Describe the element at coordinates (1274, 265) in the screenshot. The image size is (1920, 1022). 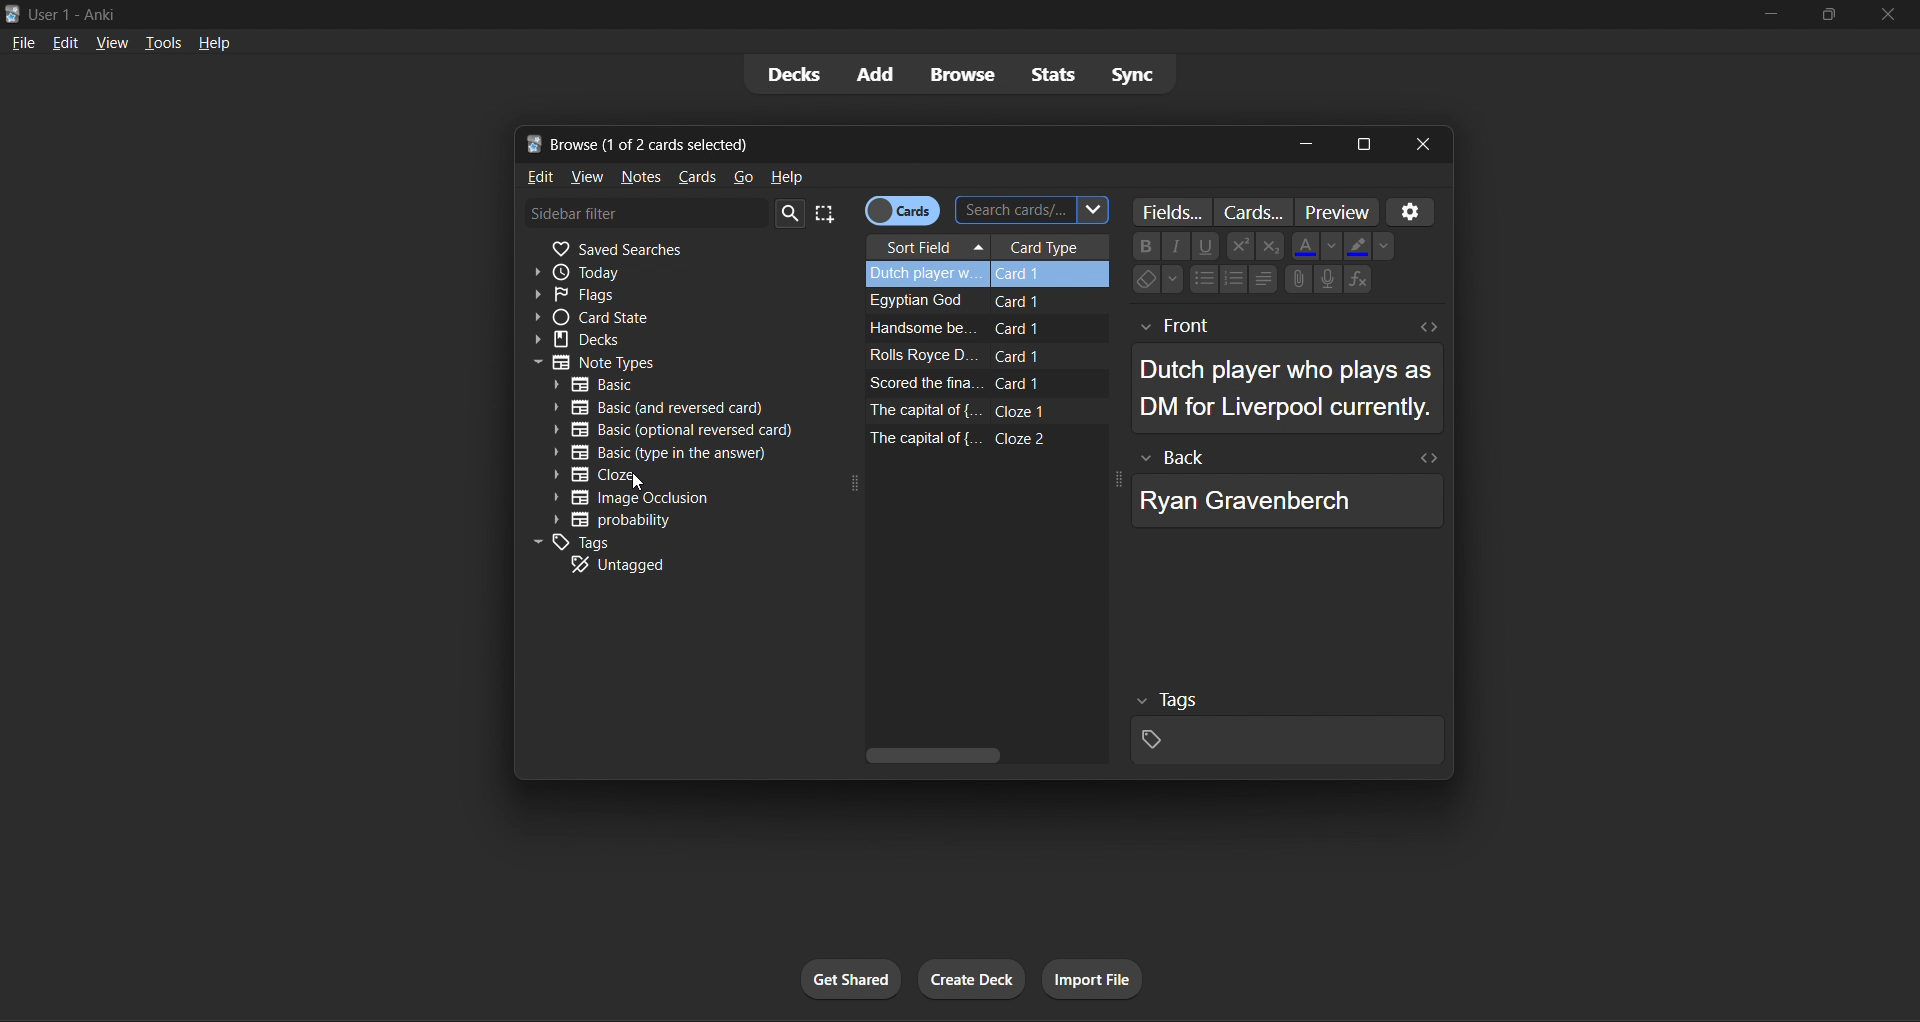
I see `card text styling ` at that location.